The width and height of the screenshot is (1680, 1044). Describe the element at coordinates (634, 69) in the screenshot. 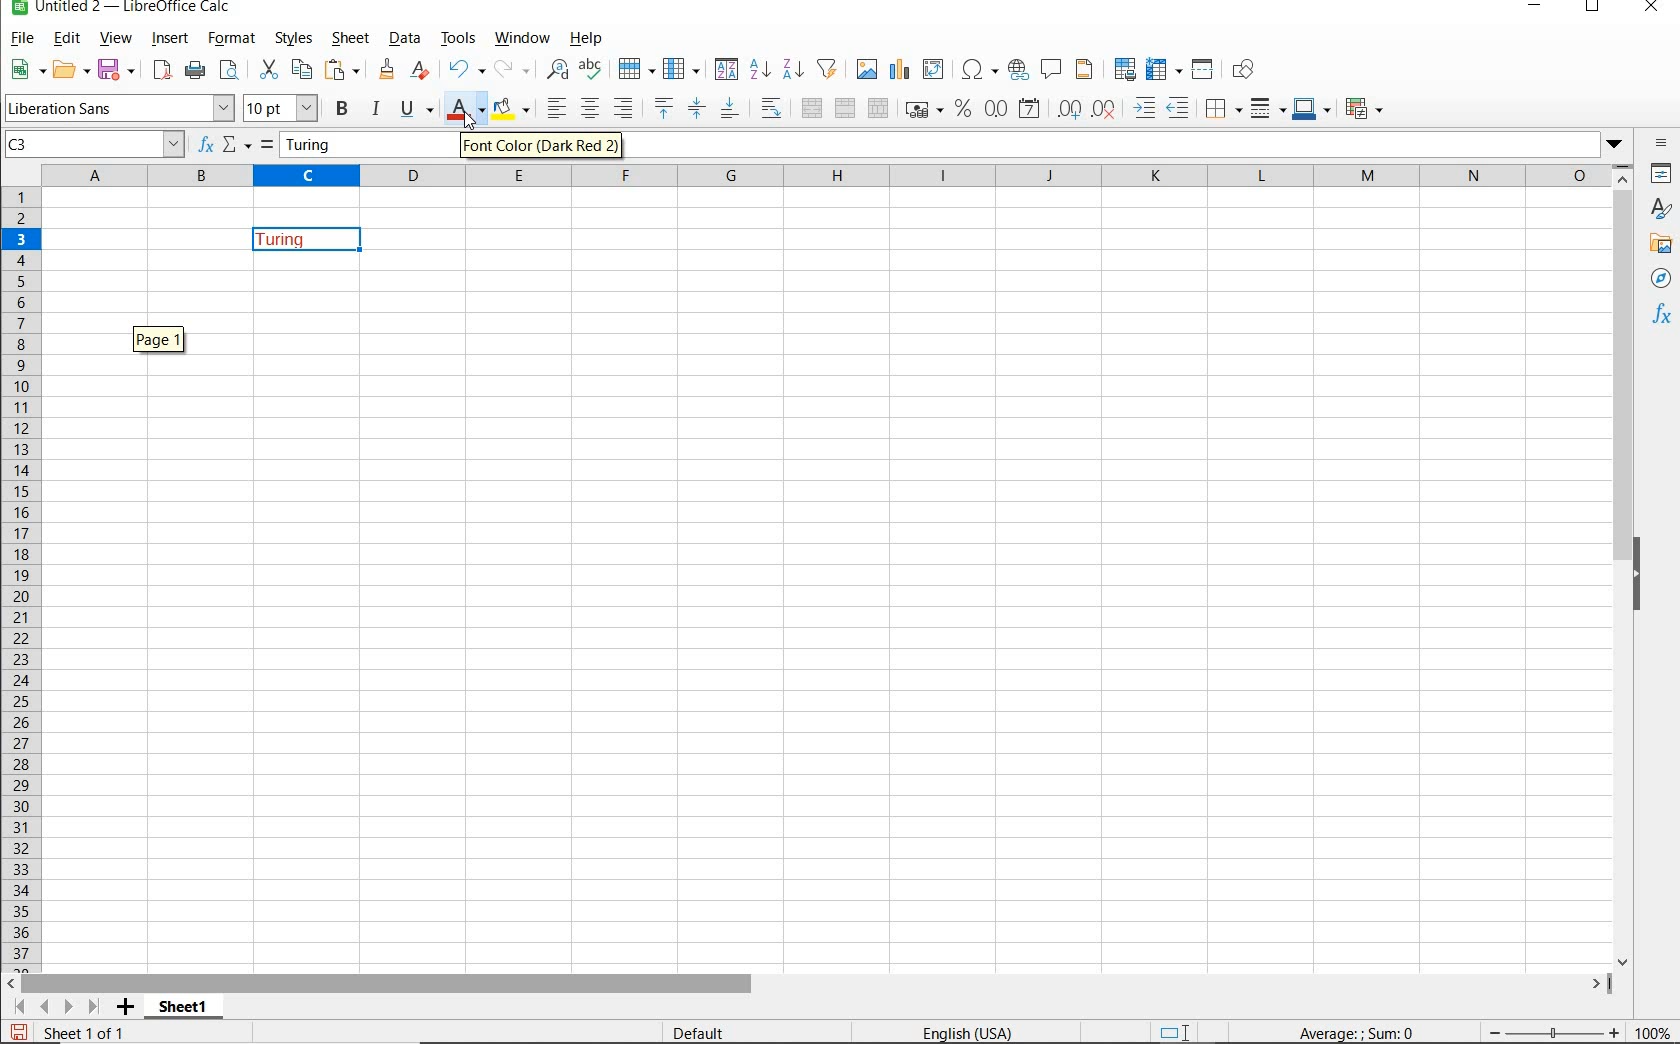

I see `ROW` at that location.